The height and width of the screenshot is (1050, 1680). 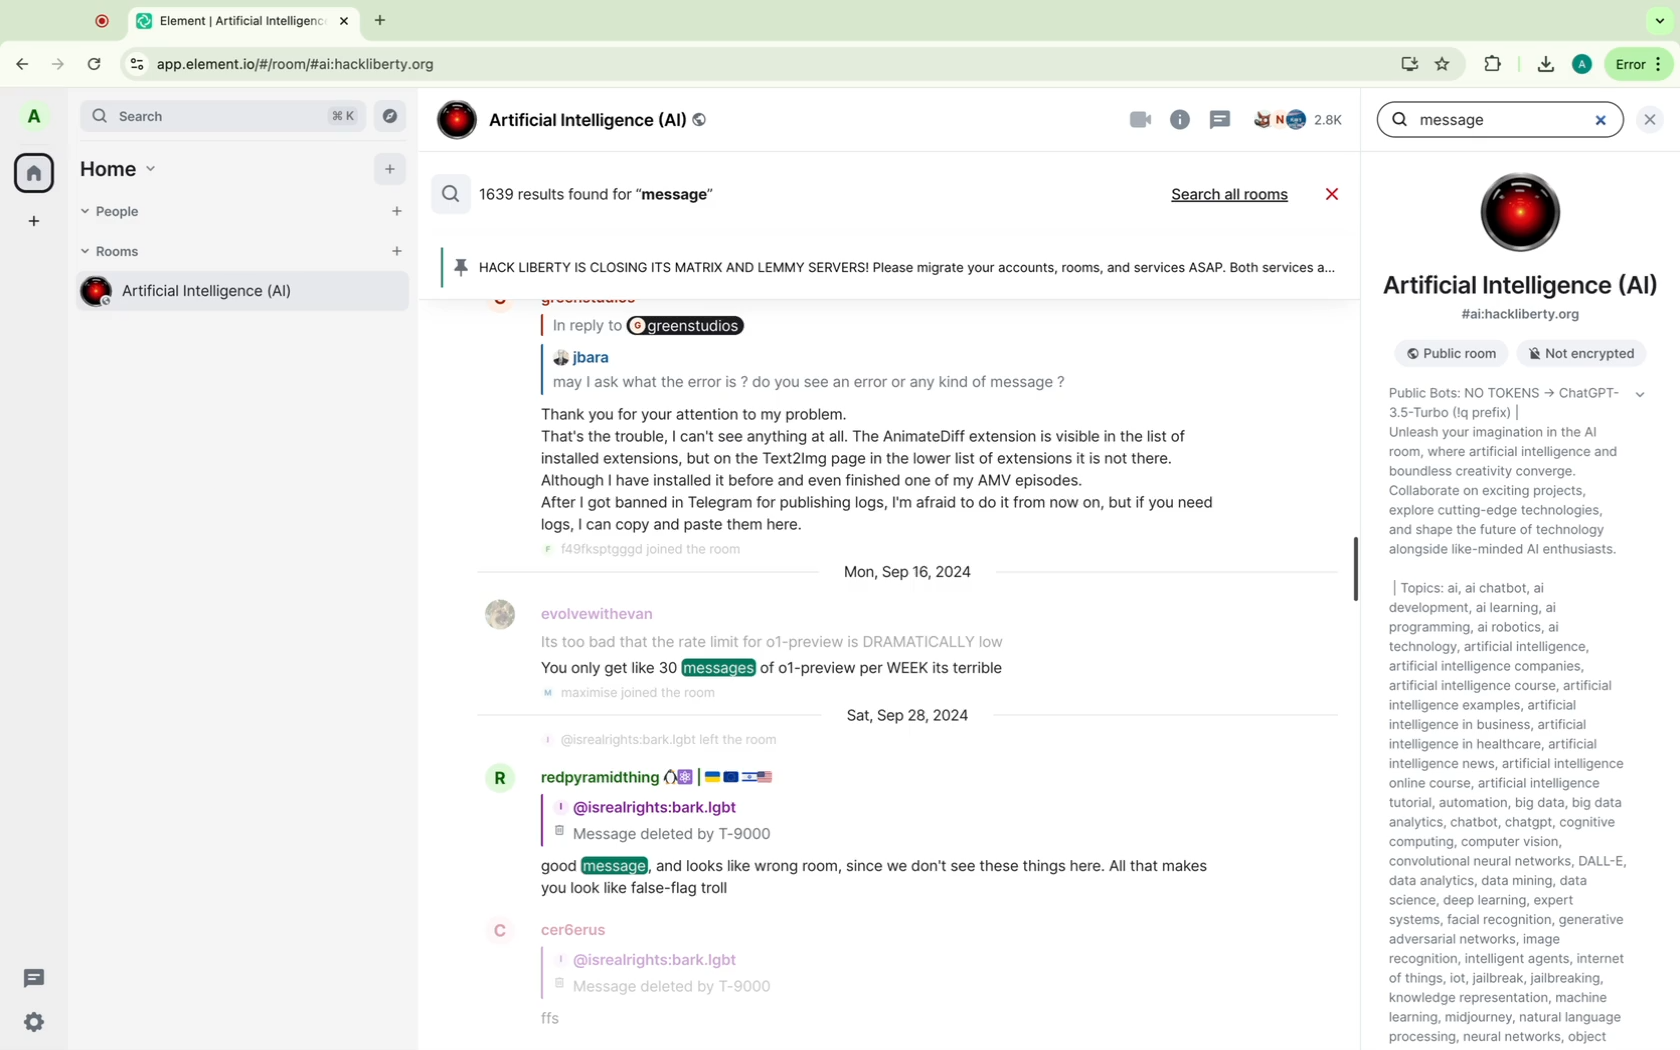 I want to click on cancel, so click(x=1598, y=119).